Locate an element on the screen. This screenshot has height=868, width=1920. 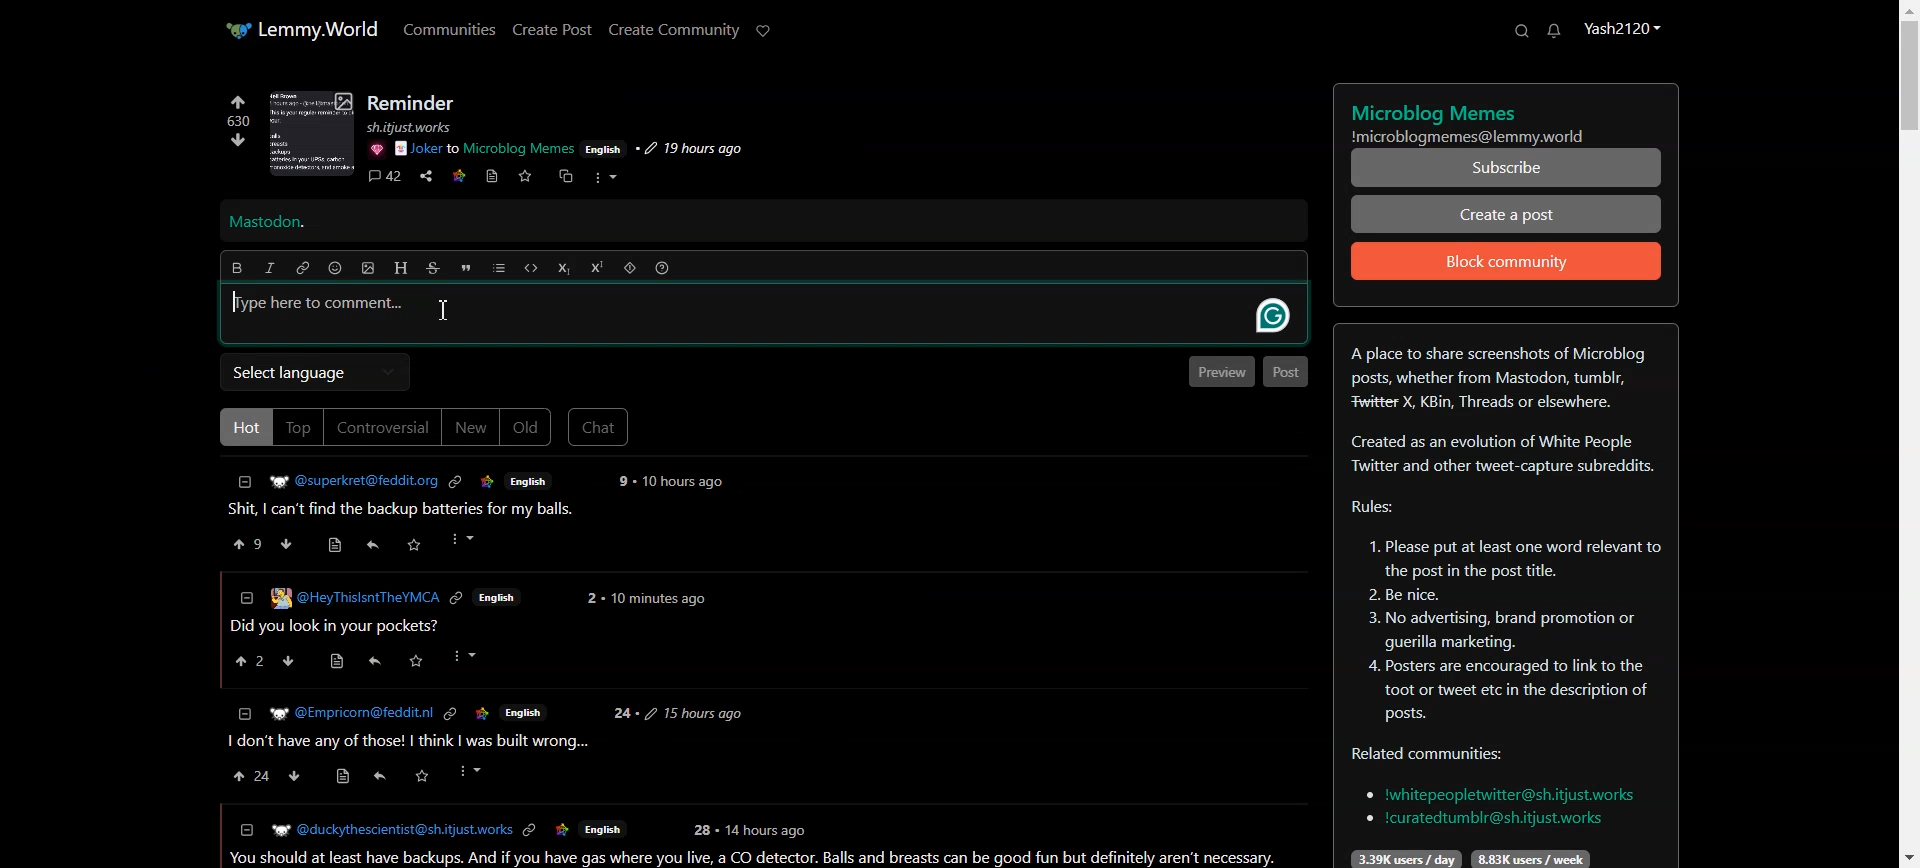
RB @HeyThislsntTheYMCA @ is located at coordinates (355, 596).